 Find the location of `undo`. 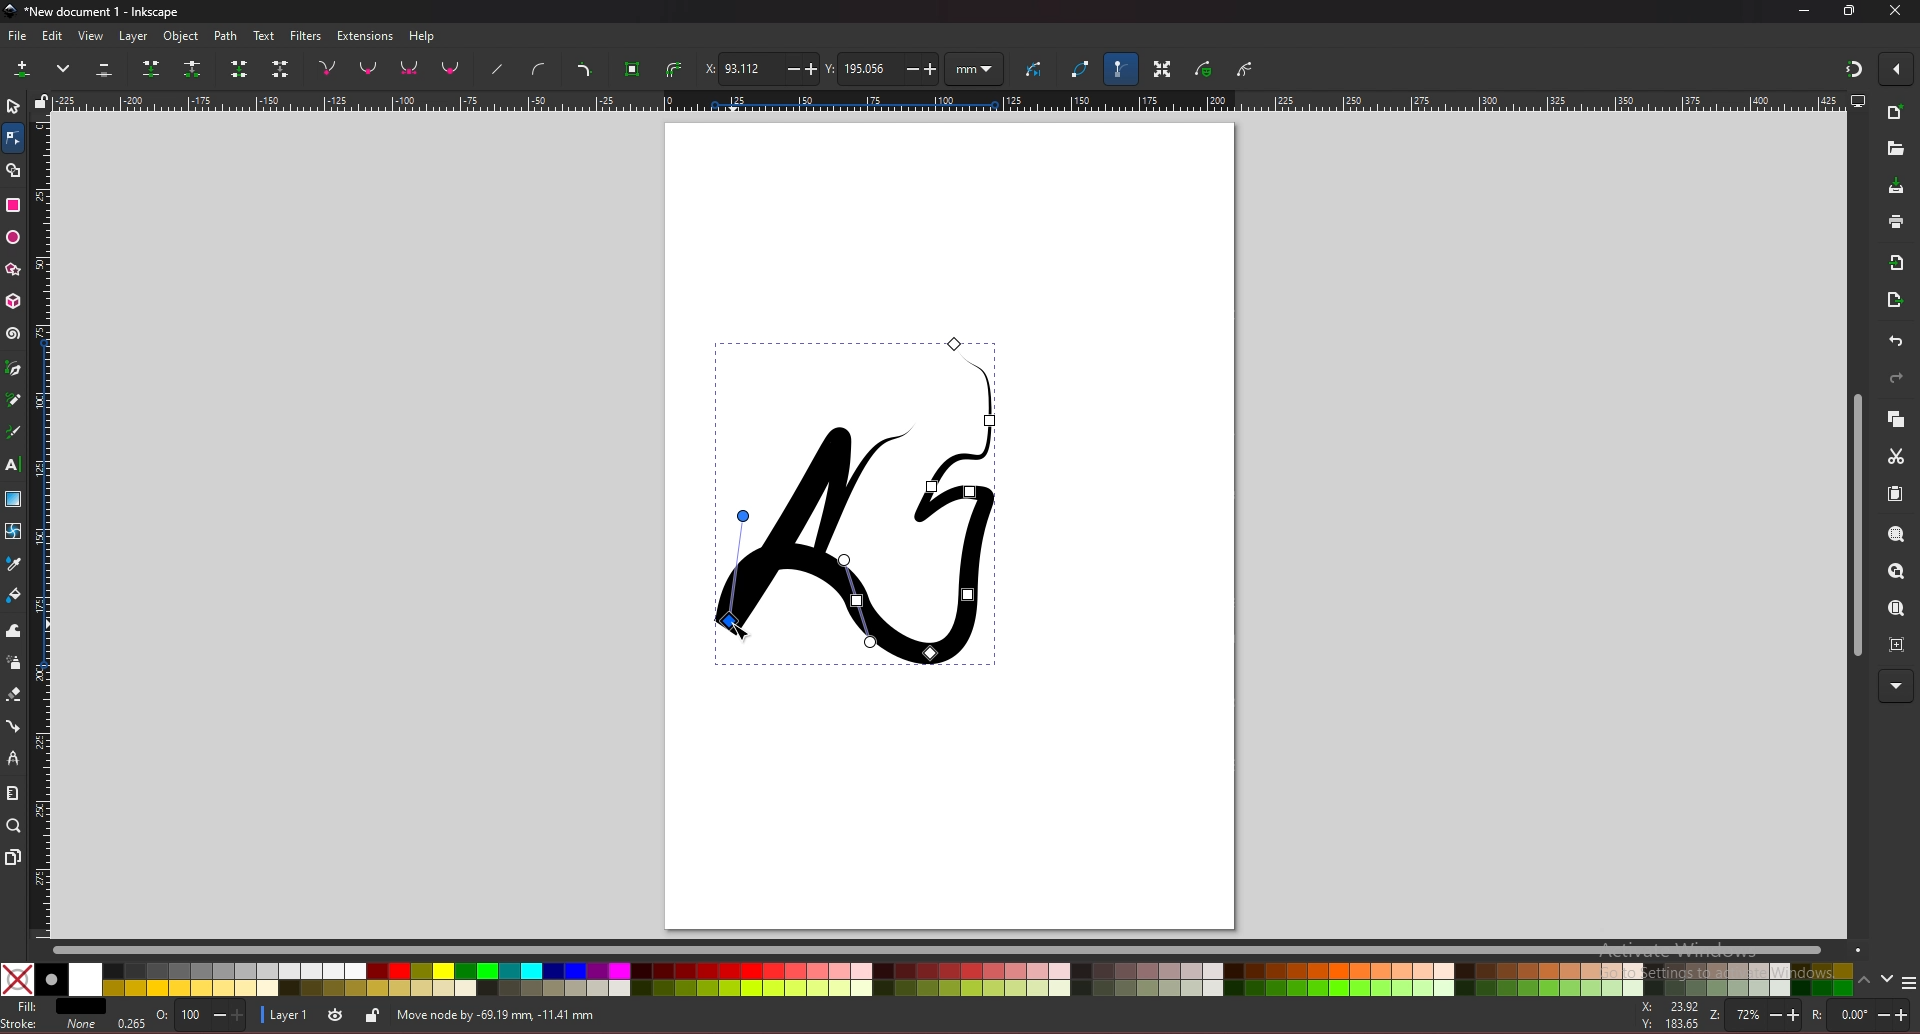

undo is located at coordinates (1897, 341).